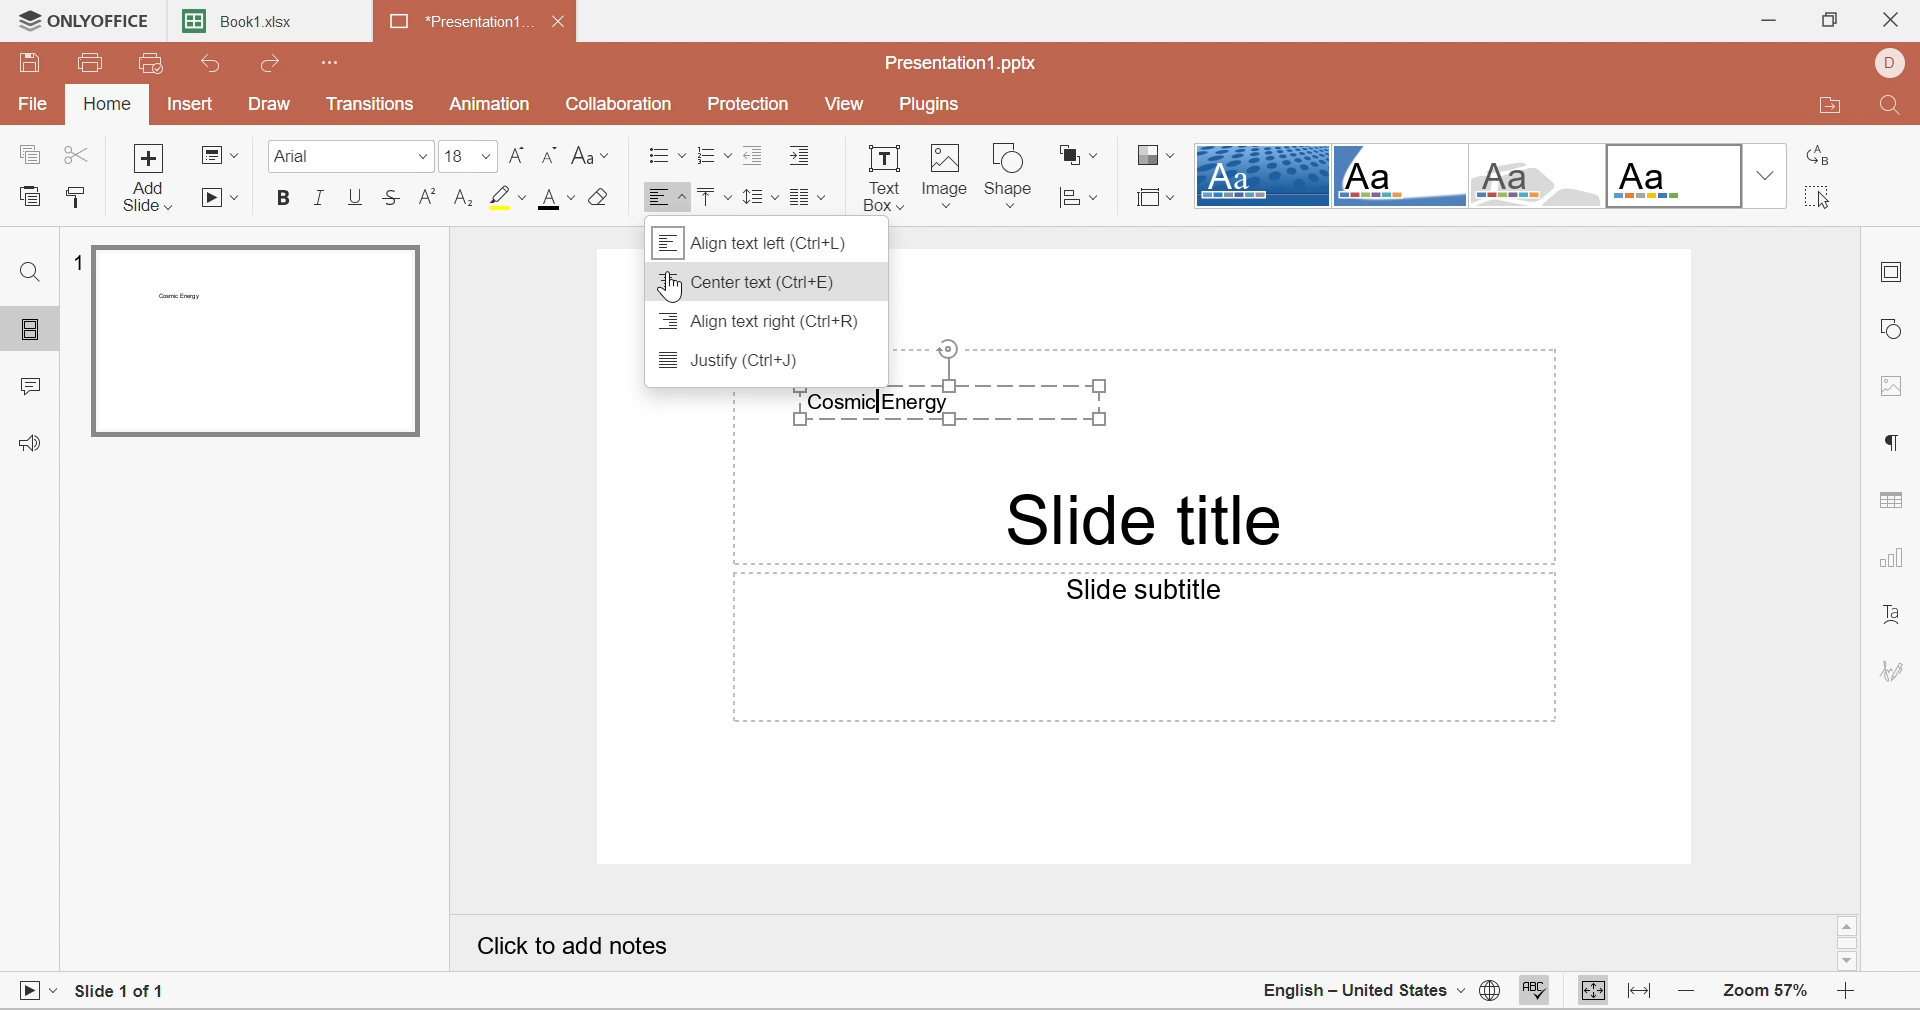  What do you see at coordinates (1897, 617) in the screenshot?
I see `Text Art settings` at bounding box center [1897, 617].